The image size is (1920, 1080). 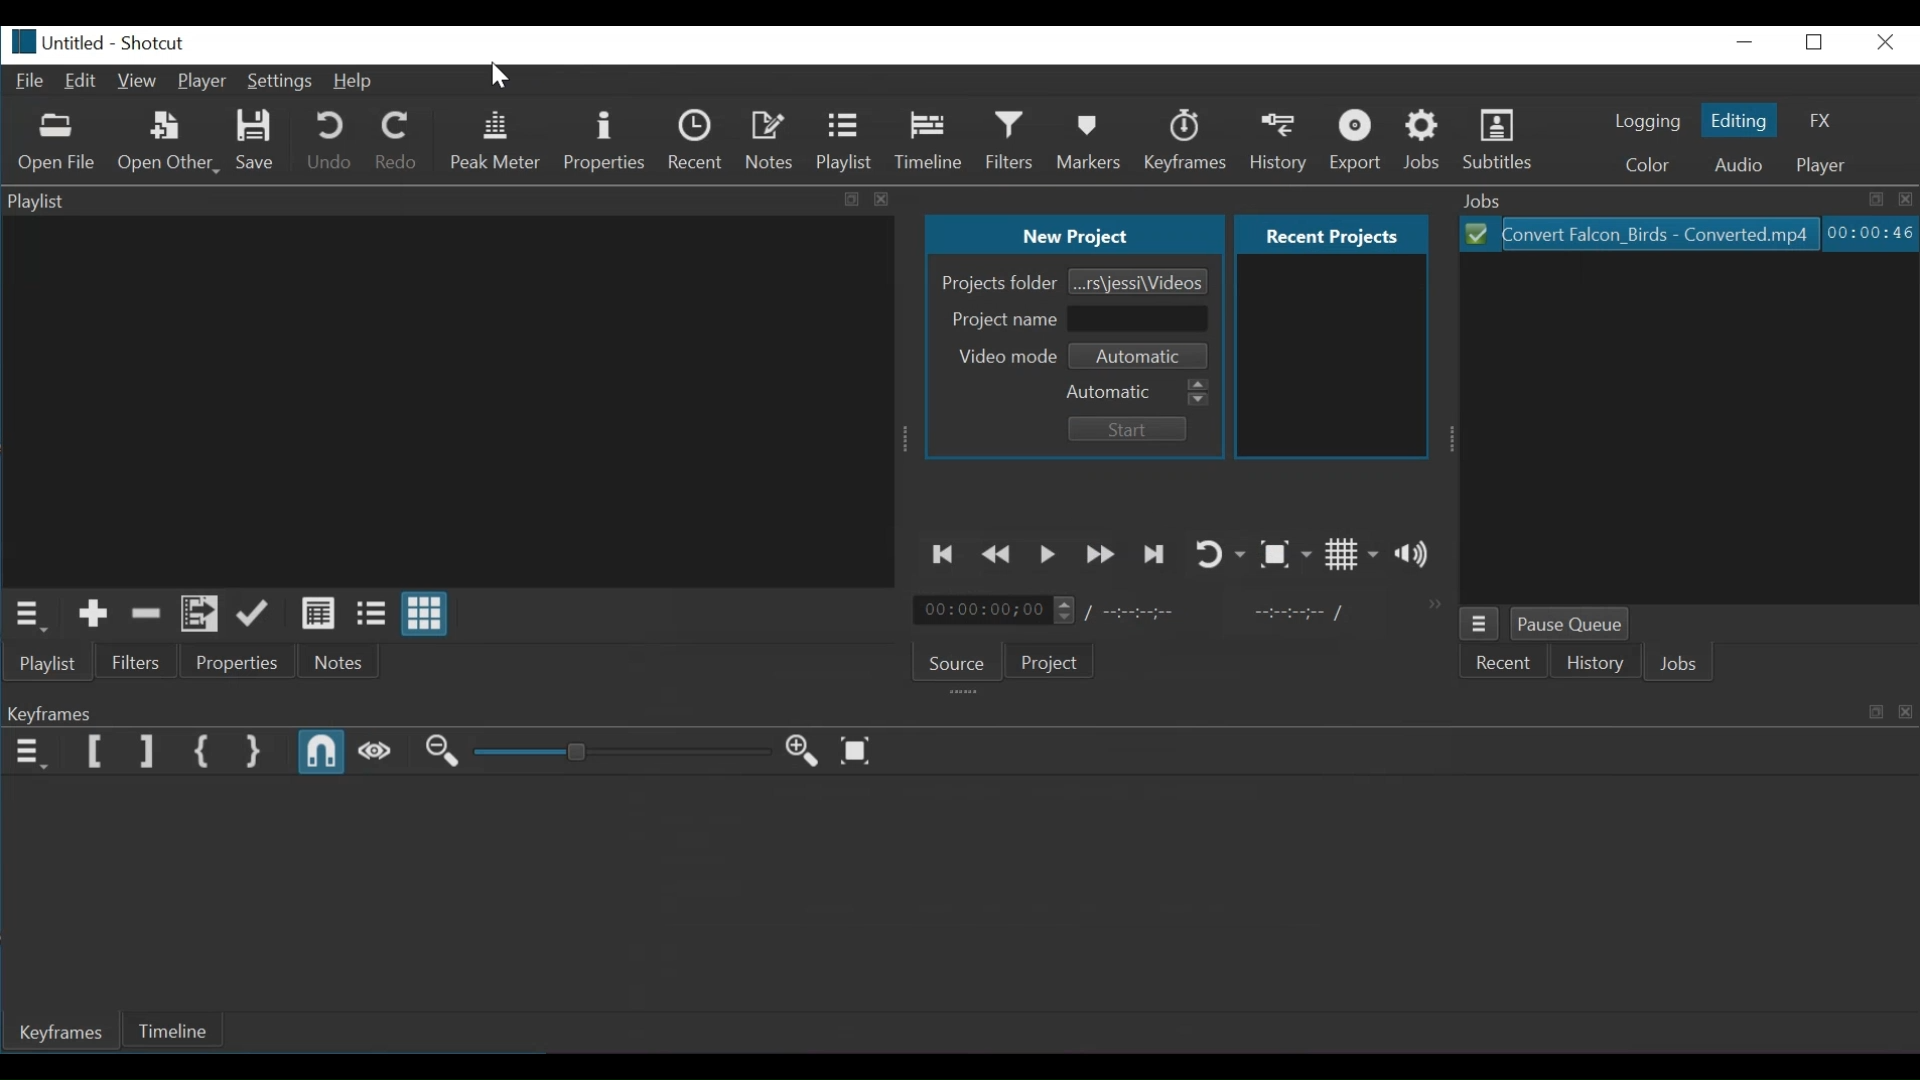 What do you see at coordinates (959, 665) in the screenshot?
I see `Source` at bounding box center [959, 665].